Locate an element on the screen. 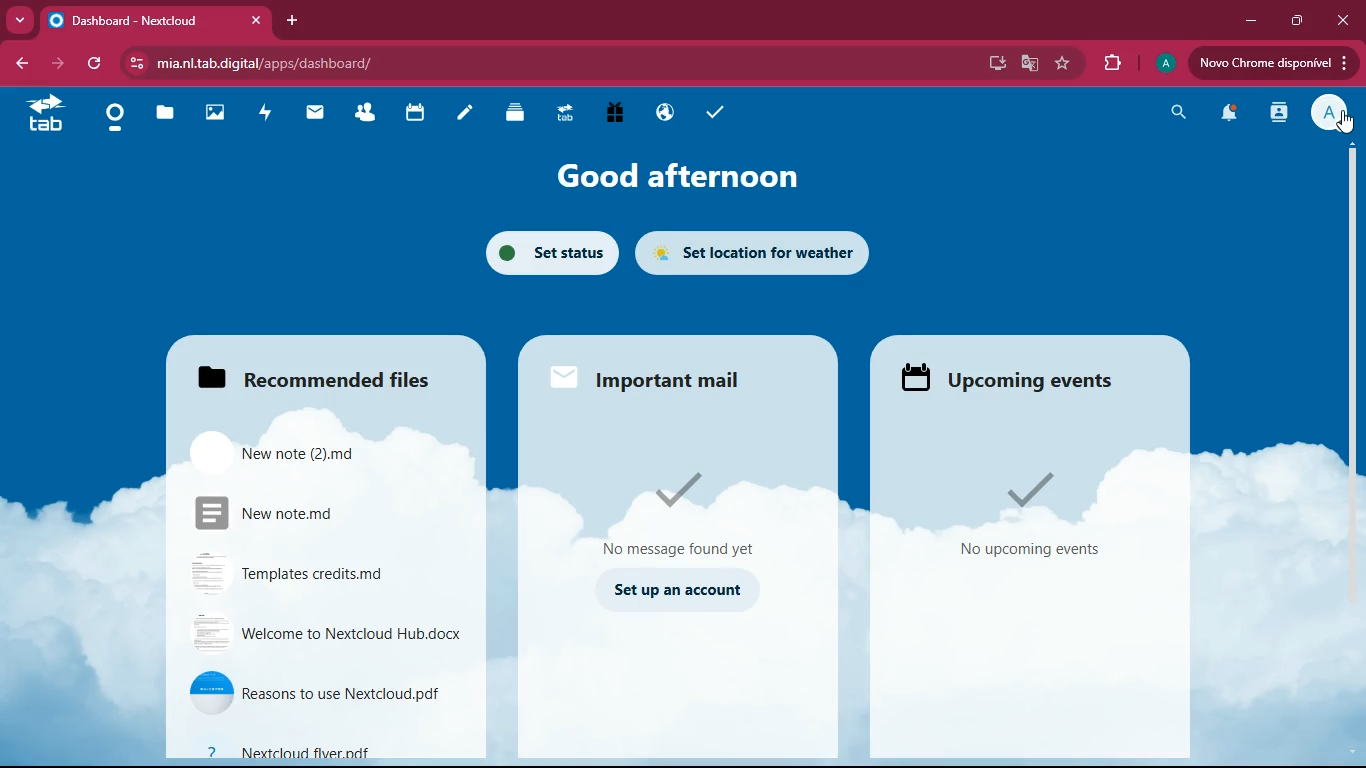 The image size is (1366, 768). mail is located at coordinates (308, 112).